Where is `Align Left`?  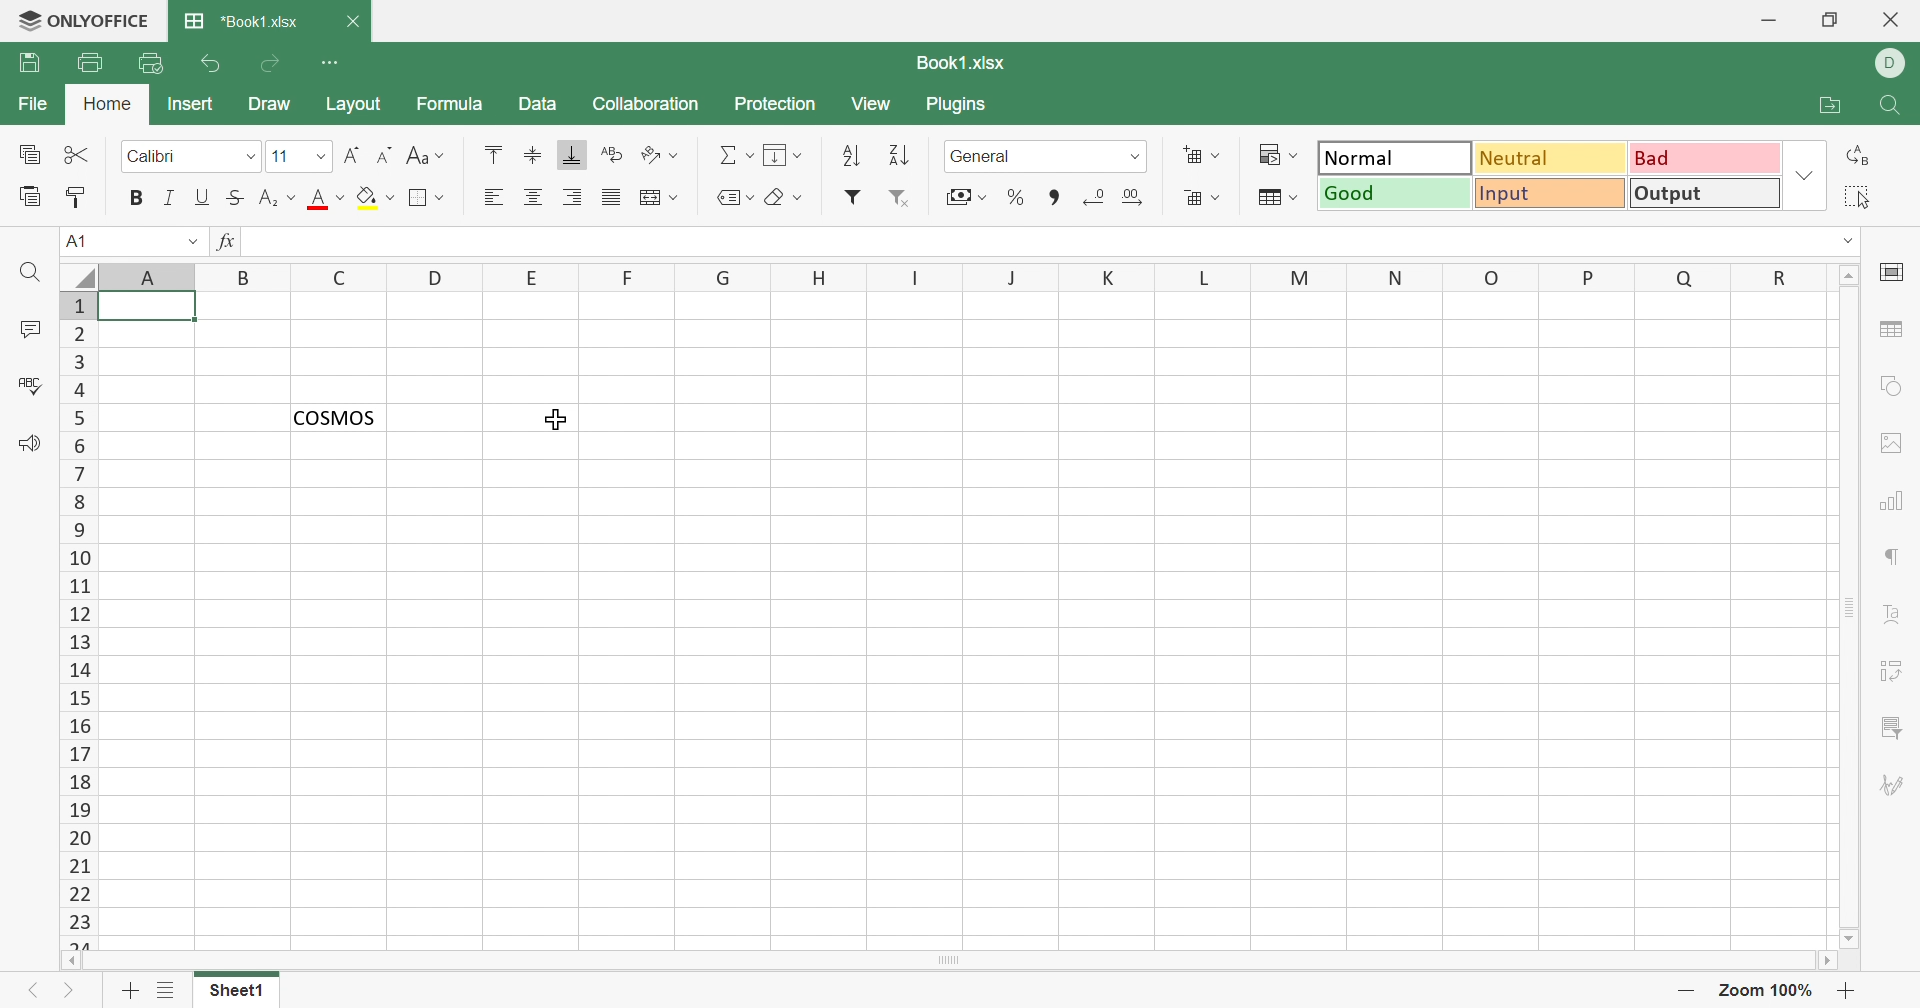
Align Left is located at coordinates (499, 196).